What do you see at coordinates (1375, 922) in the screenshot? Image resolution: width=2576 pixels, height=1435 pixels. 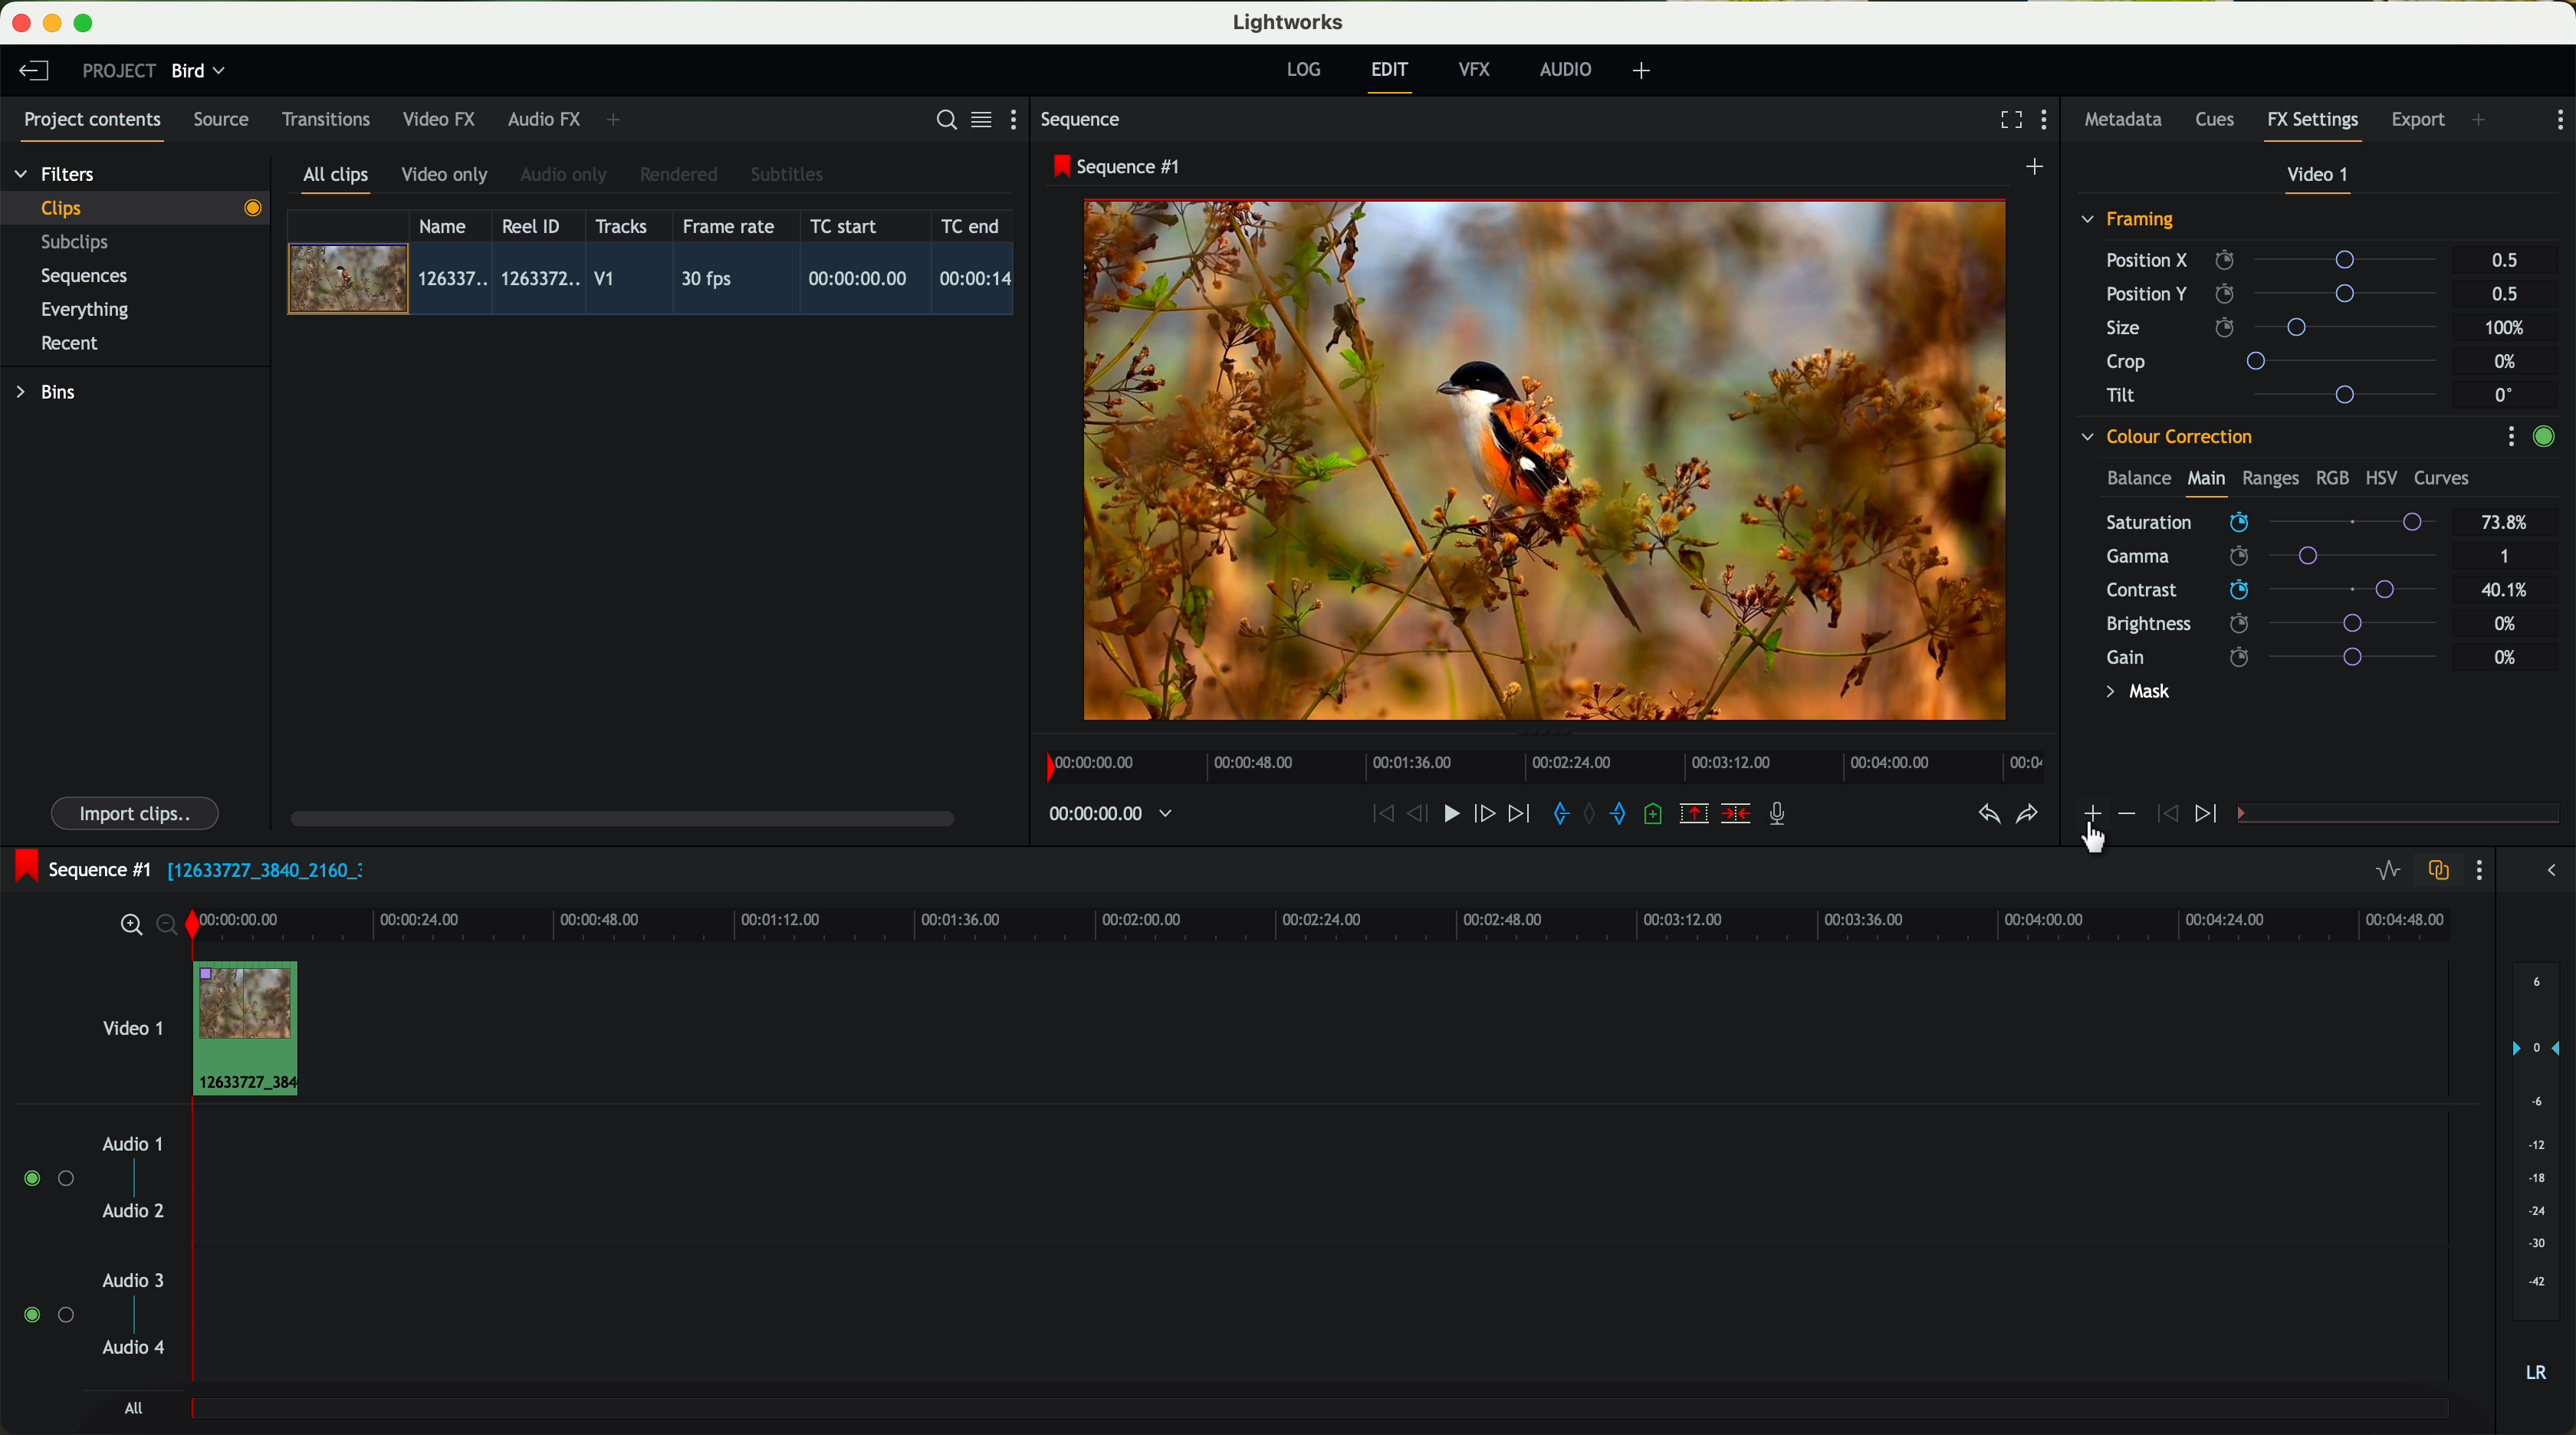 I see `timeline` at bounding box center [1375, 922].